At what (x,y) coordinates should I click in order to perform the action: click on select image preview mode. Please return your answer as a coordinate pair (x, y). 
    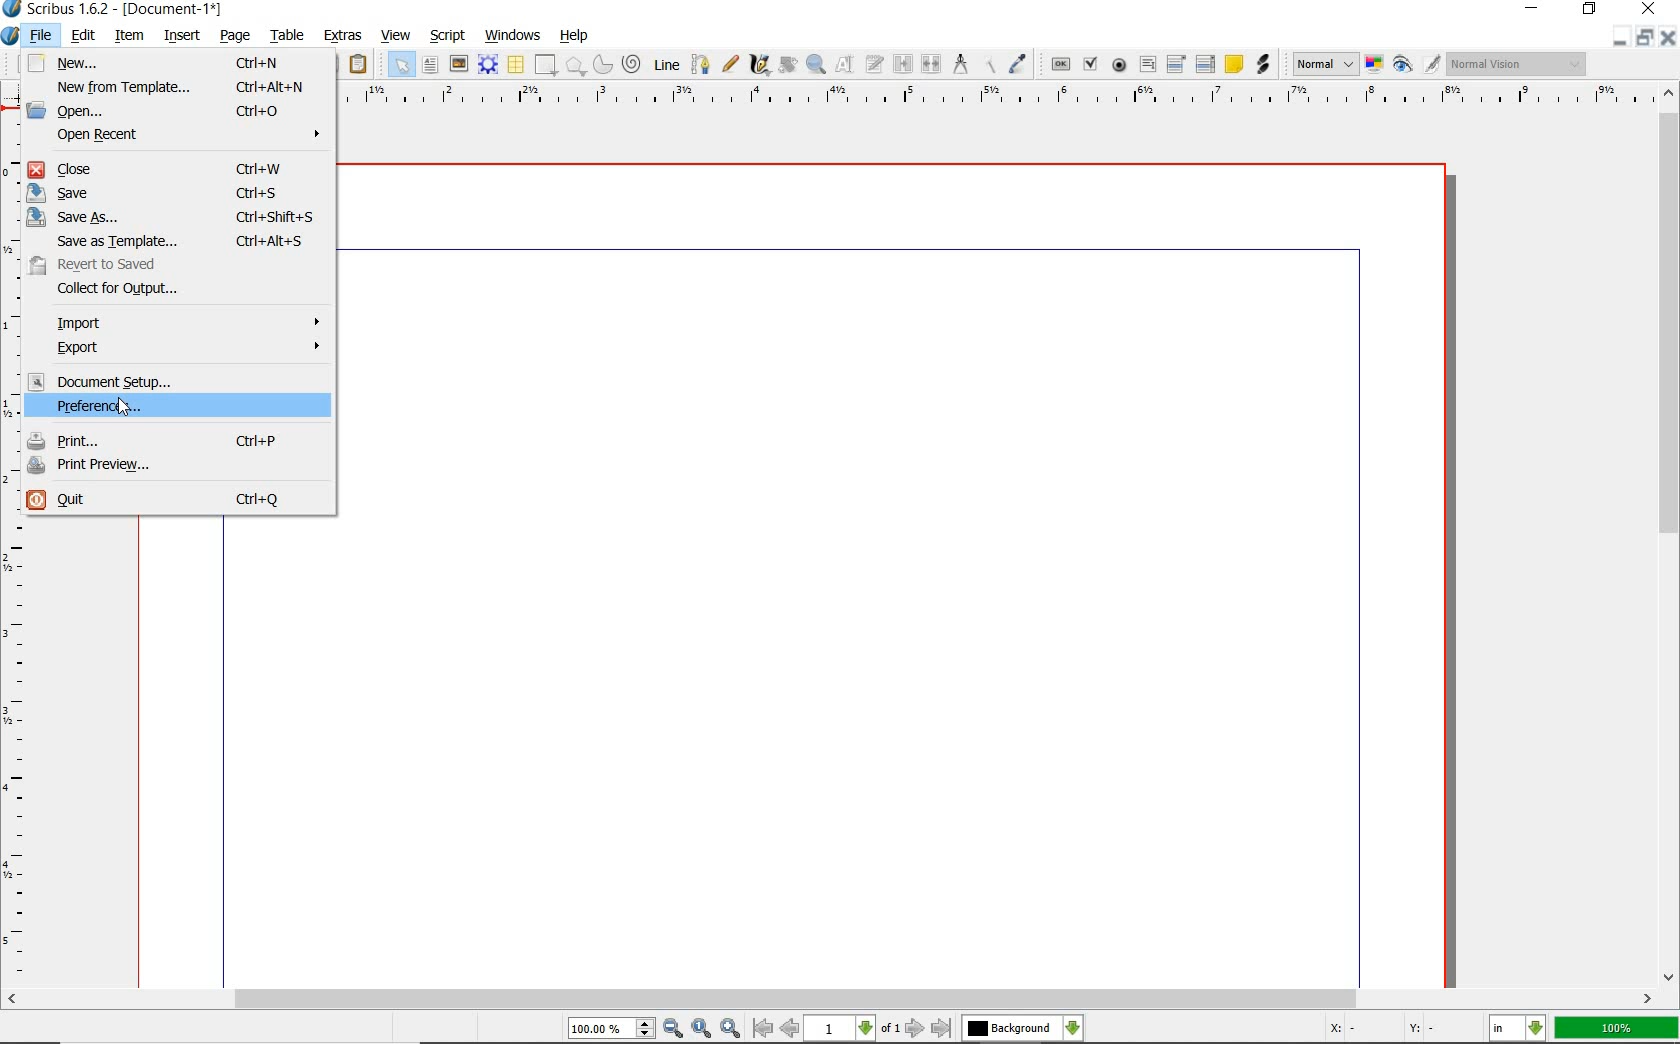
    Looking at the image, I should click on (1326, 63).